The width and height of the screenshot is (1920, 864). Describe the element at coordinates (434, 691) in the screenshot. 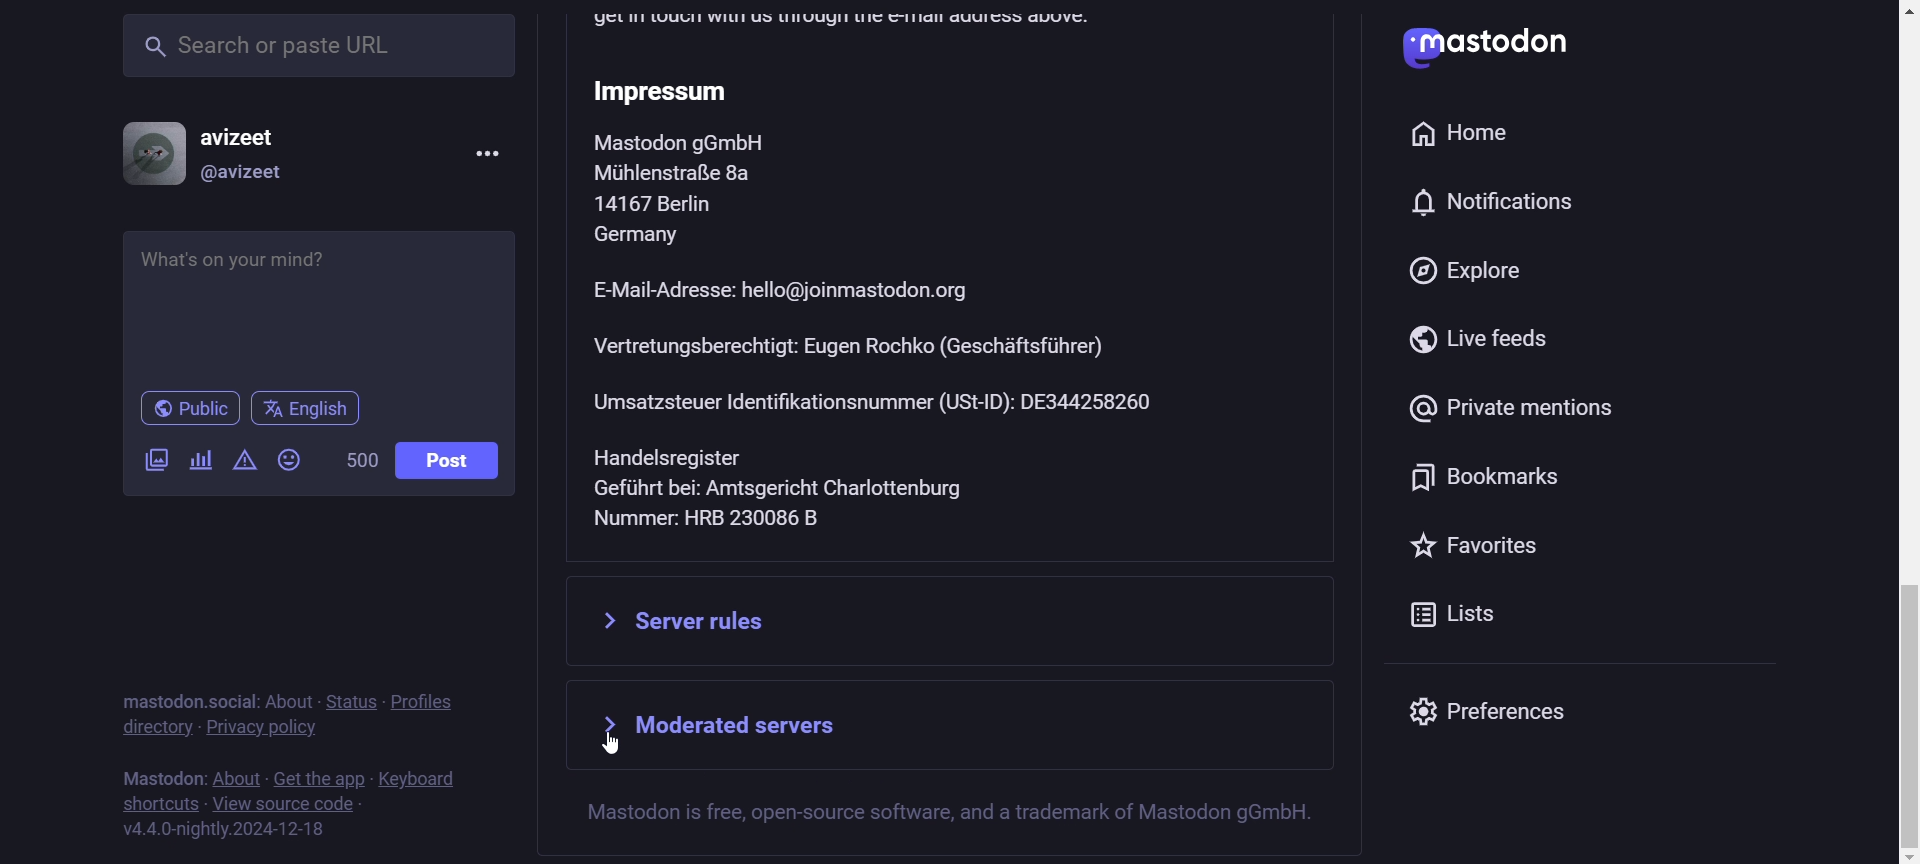

I see `policies ` at that location.